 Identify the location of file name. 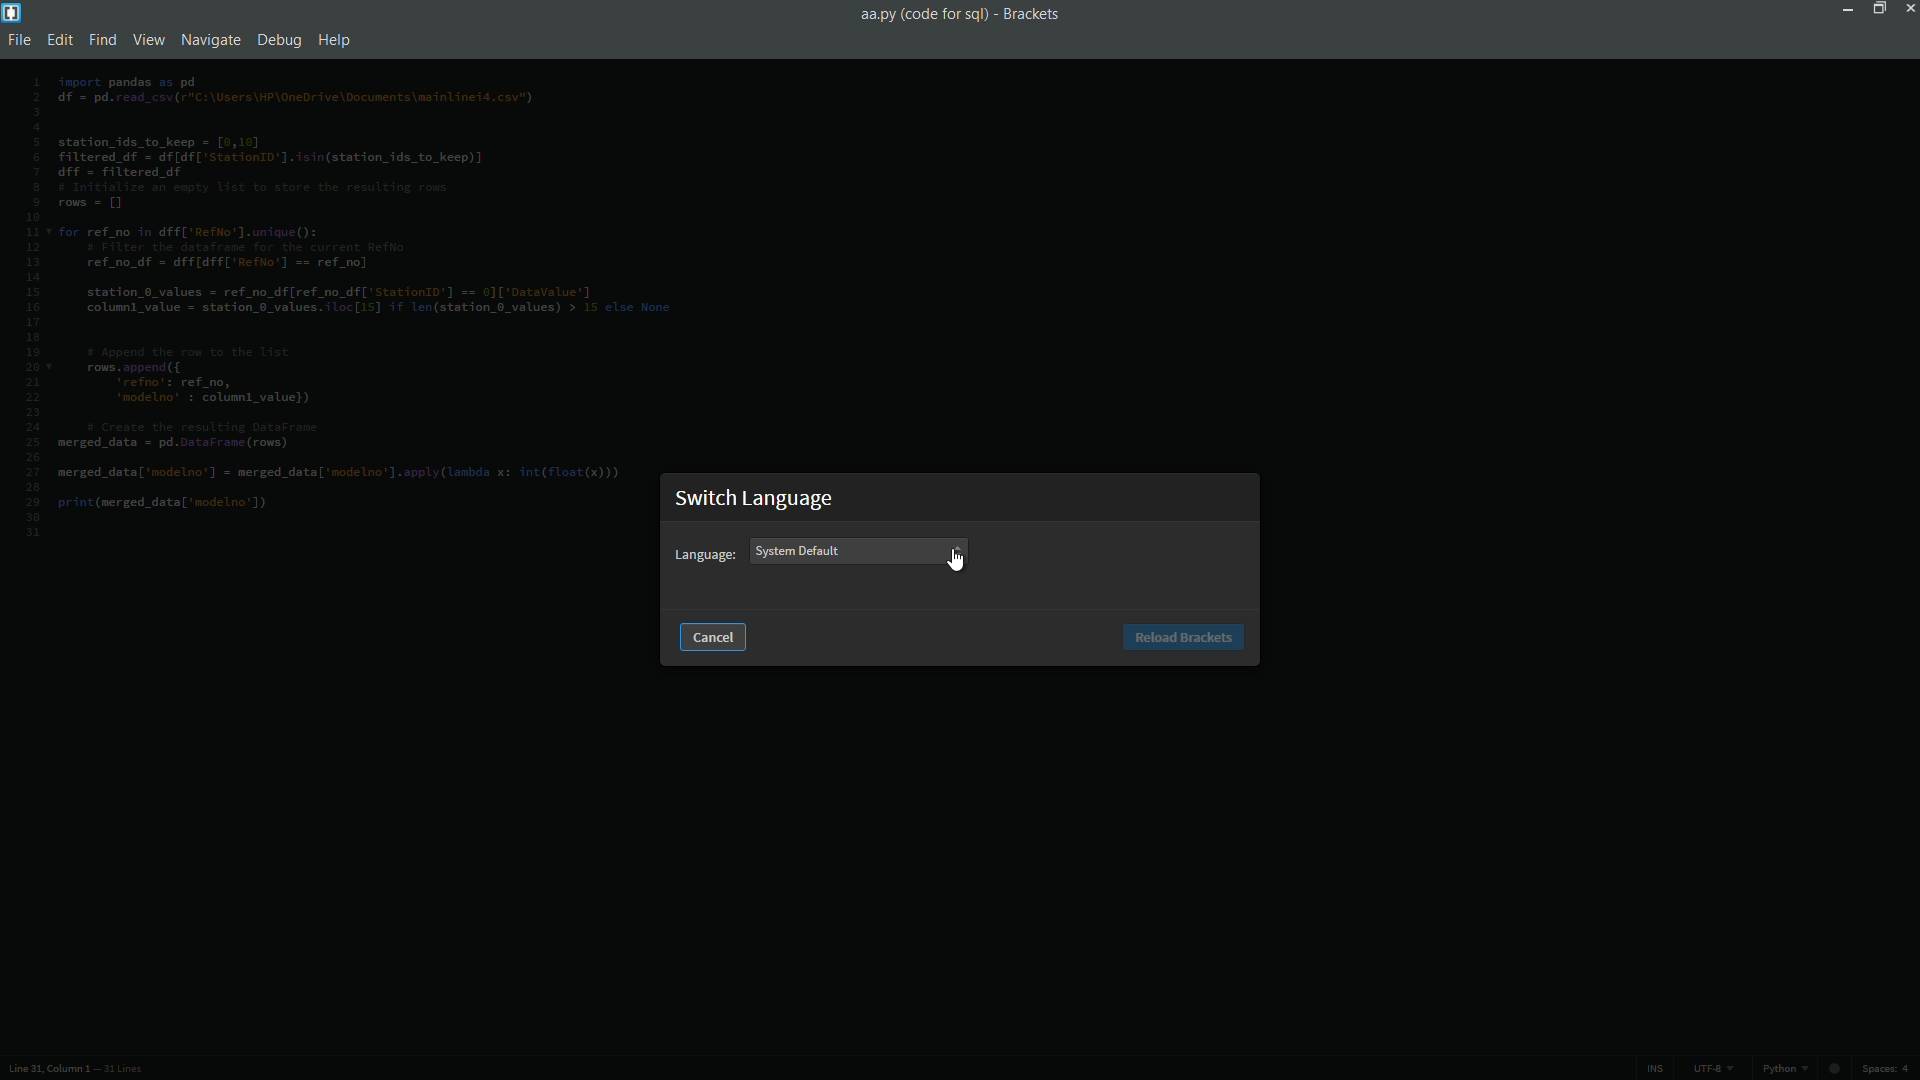
(921, 14).